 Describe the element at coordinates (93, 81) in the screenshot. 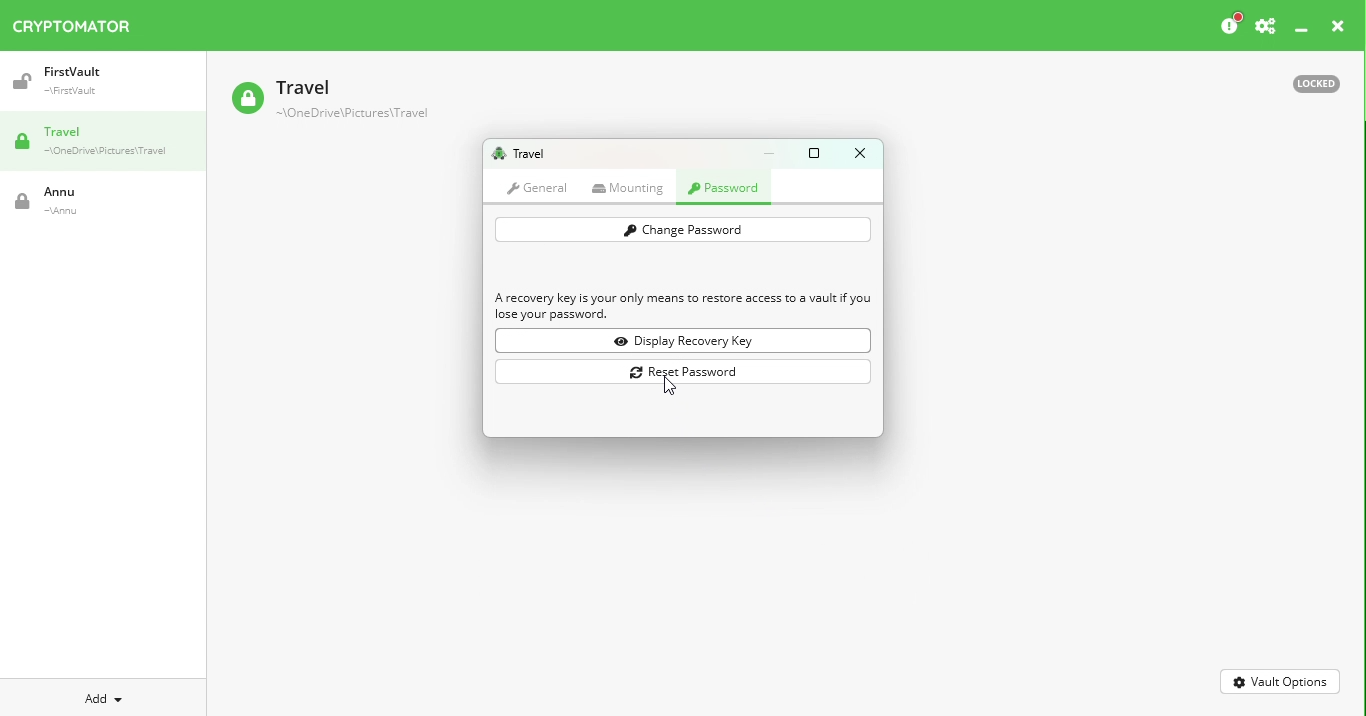

I see `Vault` at that location.